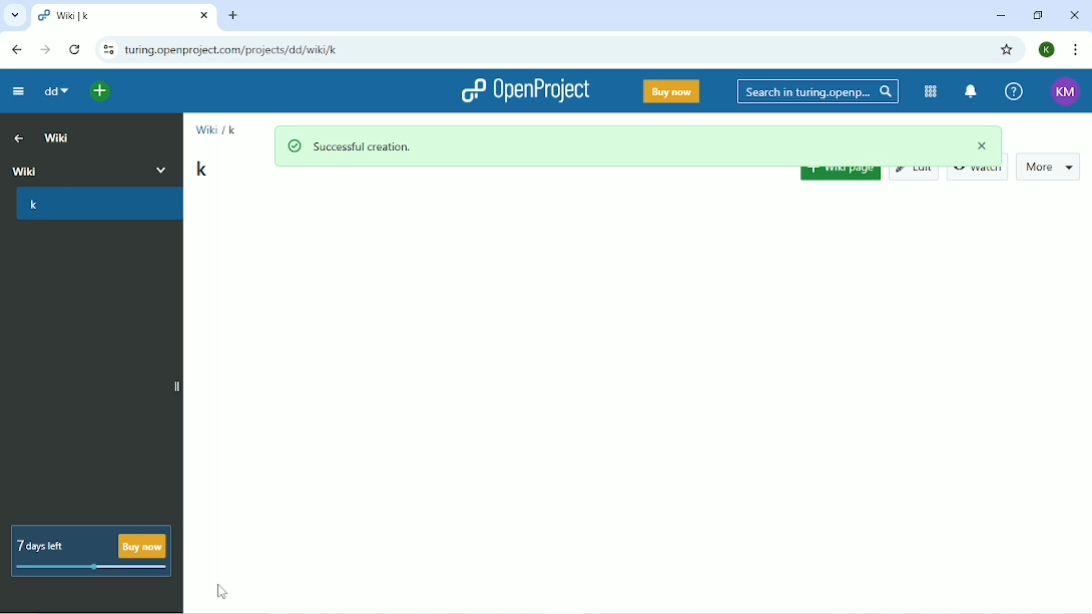 The image size is (1092, 614). What do you see at coordinates (840, 176) in the screenshot?
I see `Wiki page` at bounding box center [840, 176].